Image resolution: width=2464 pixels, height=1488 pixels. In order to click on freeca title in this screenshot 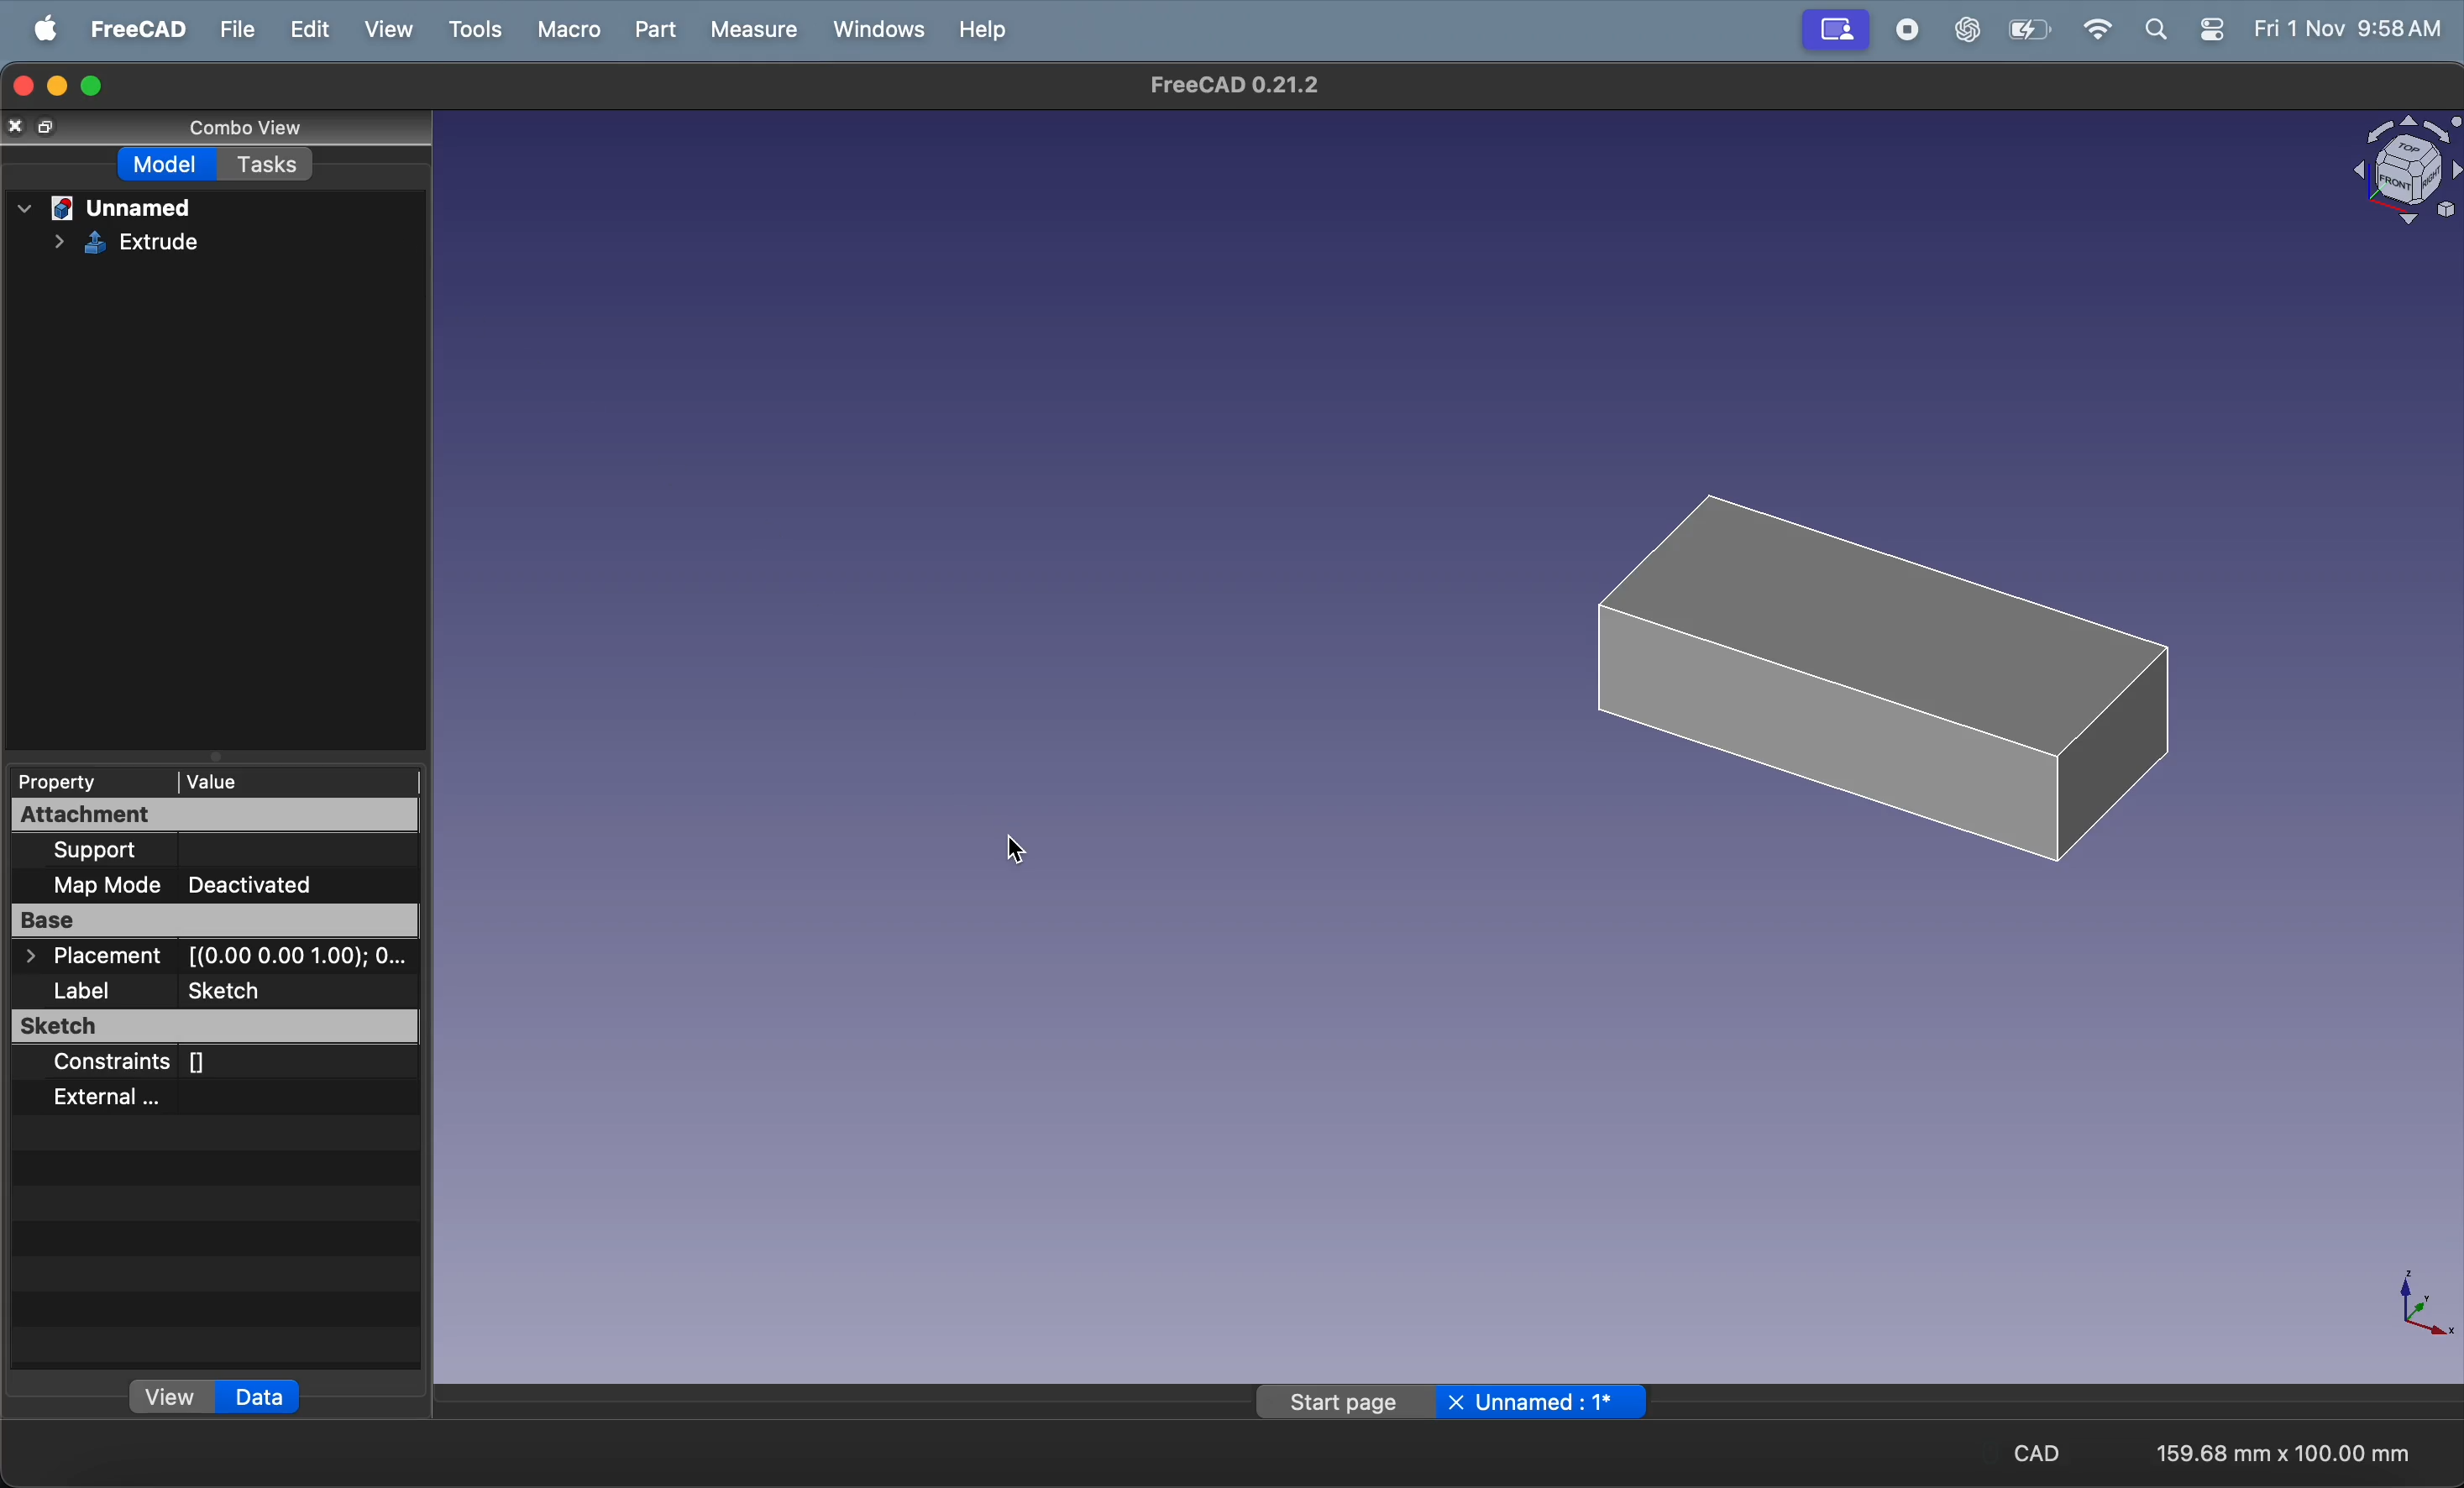, I will do `click(1231, 84)`.